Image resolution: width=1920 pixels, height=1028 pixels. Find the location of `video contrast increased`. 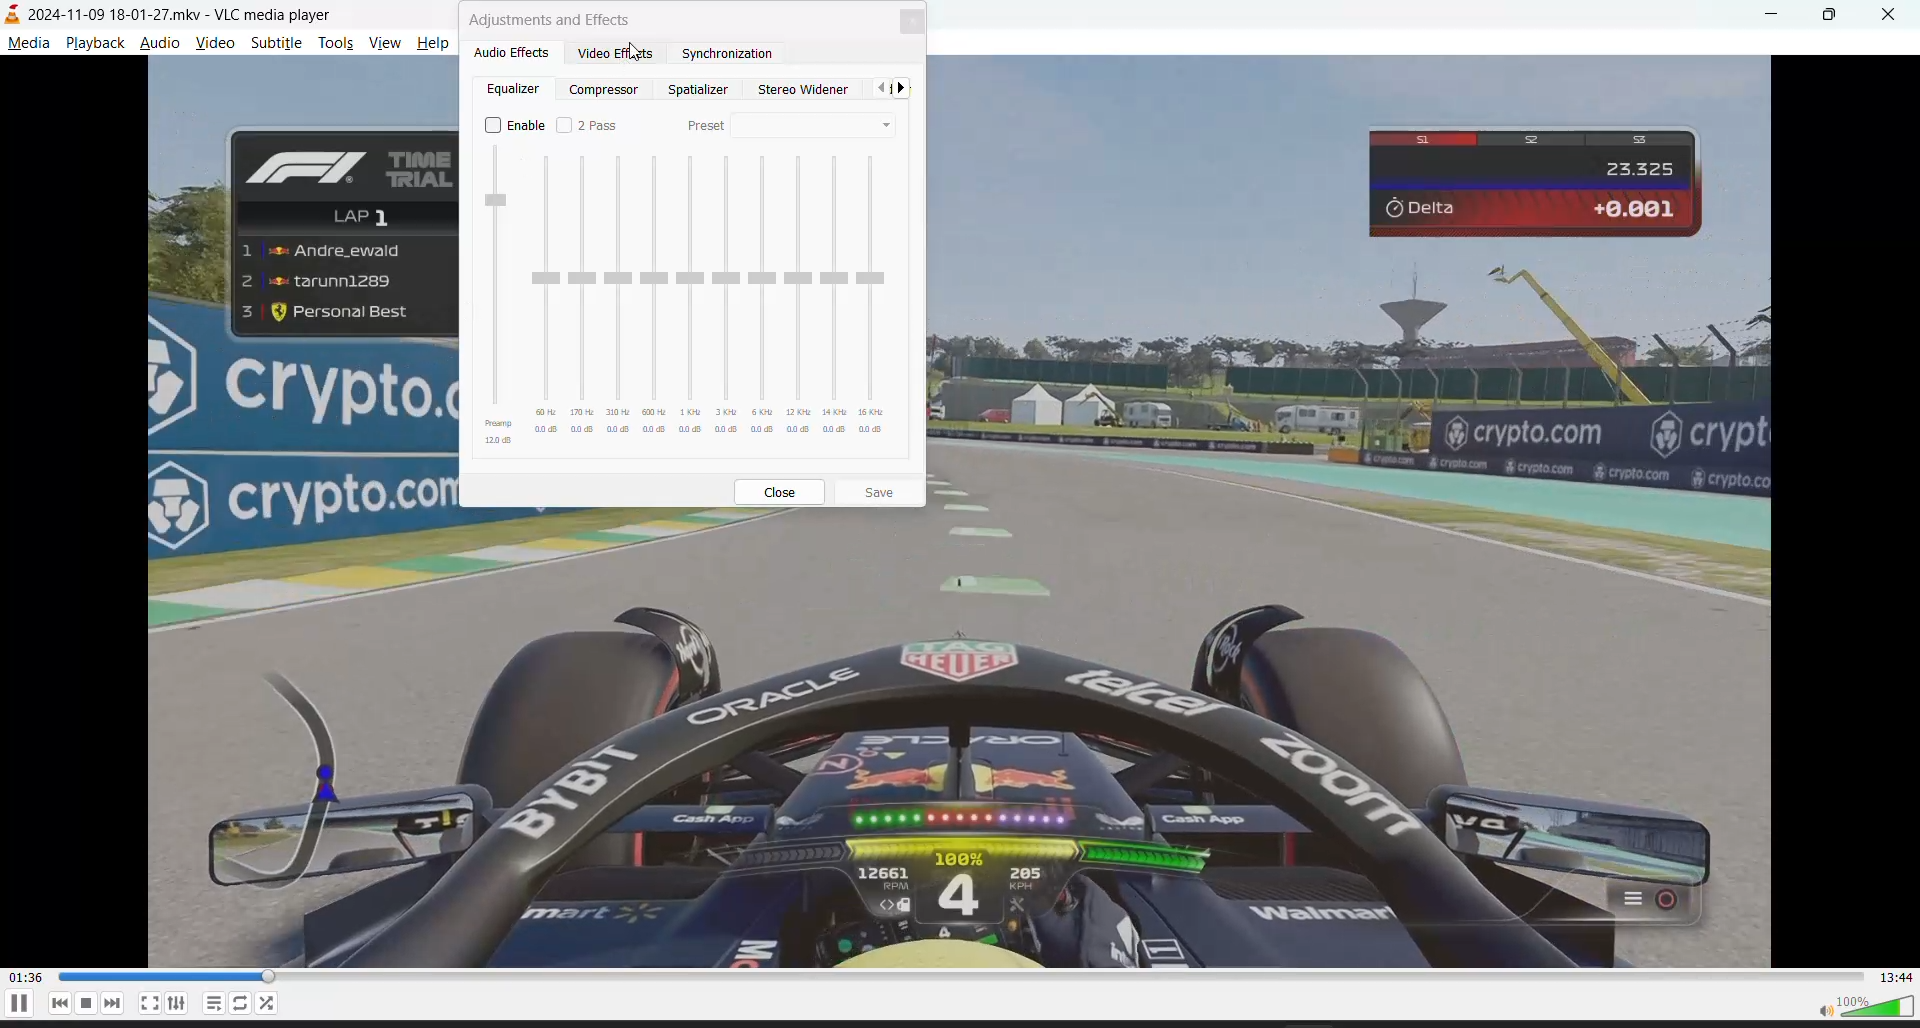

video contrast increased is located at coordinates (963, 747).